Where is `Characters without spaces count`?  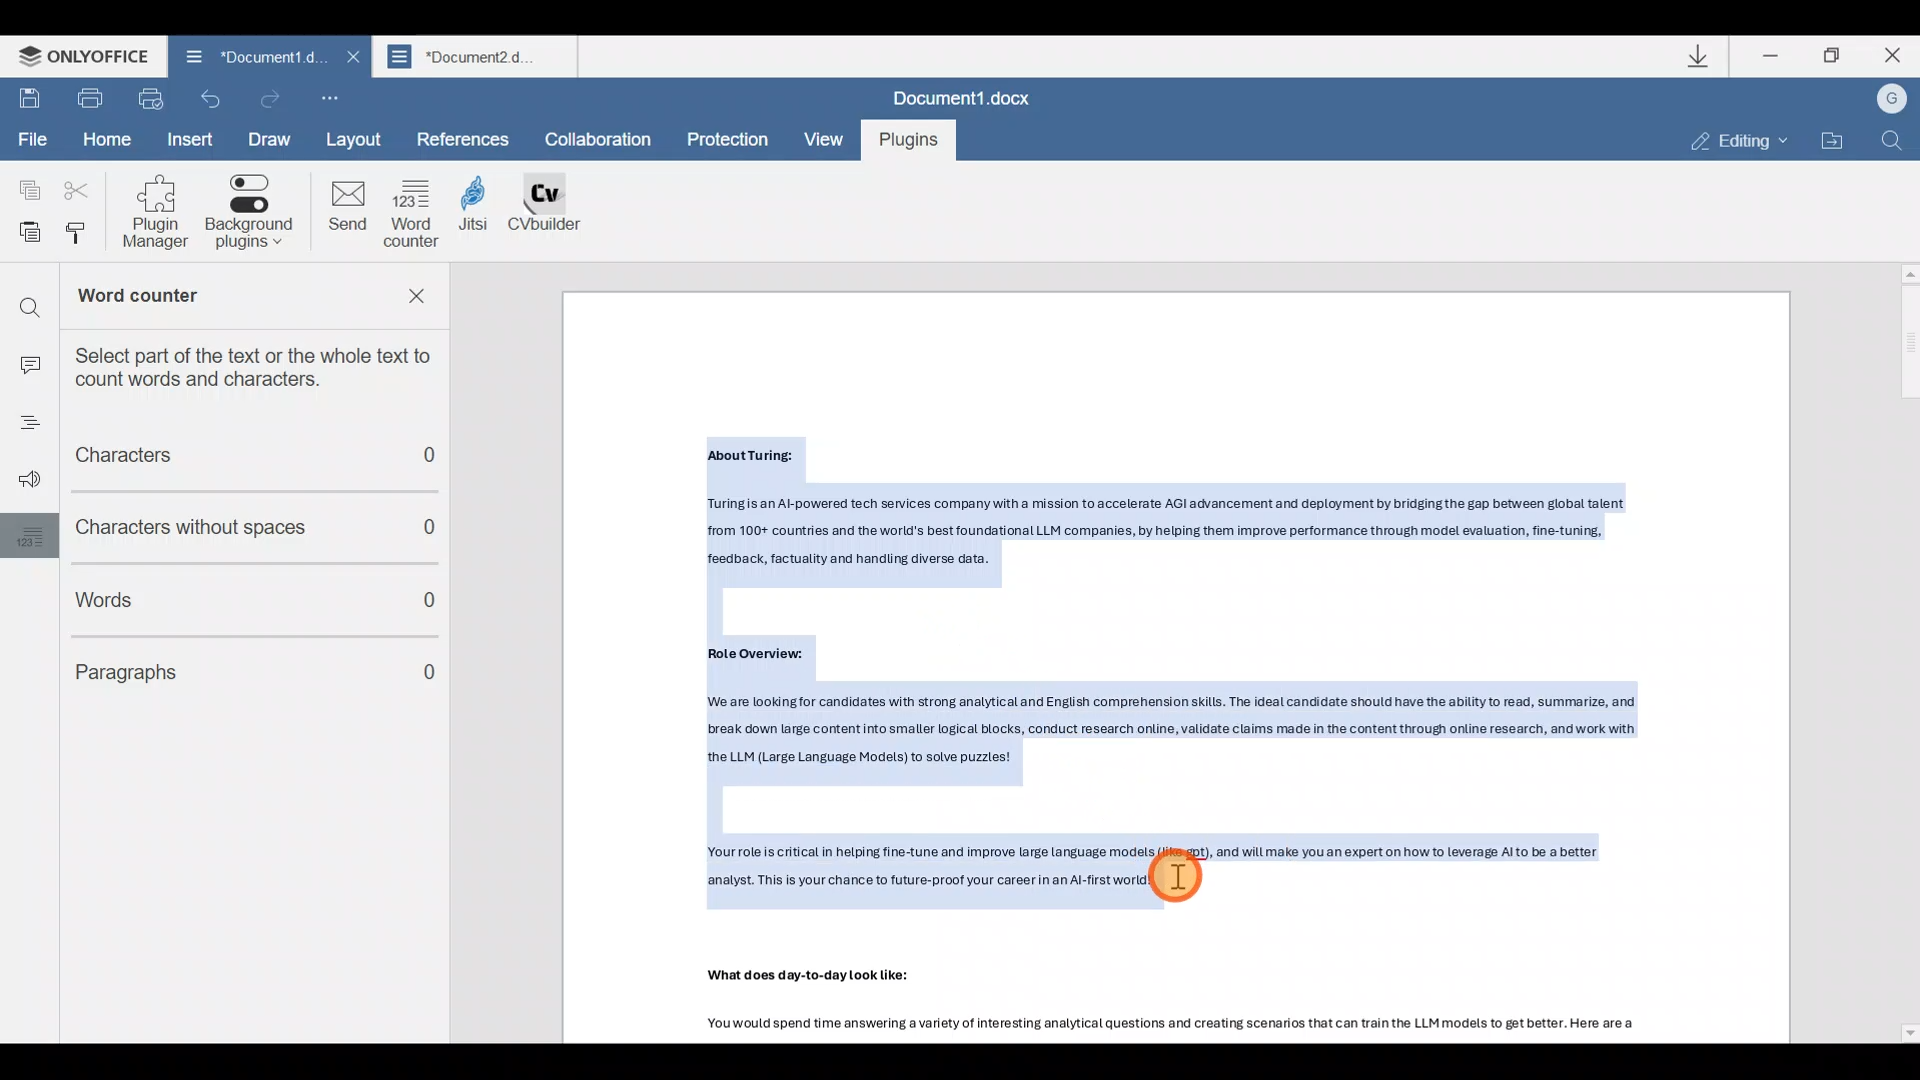
Characters without spaces count is located at coordinates (216, 527).